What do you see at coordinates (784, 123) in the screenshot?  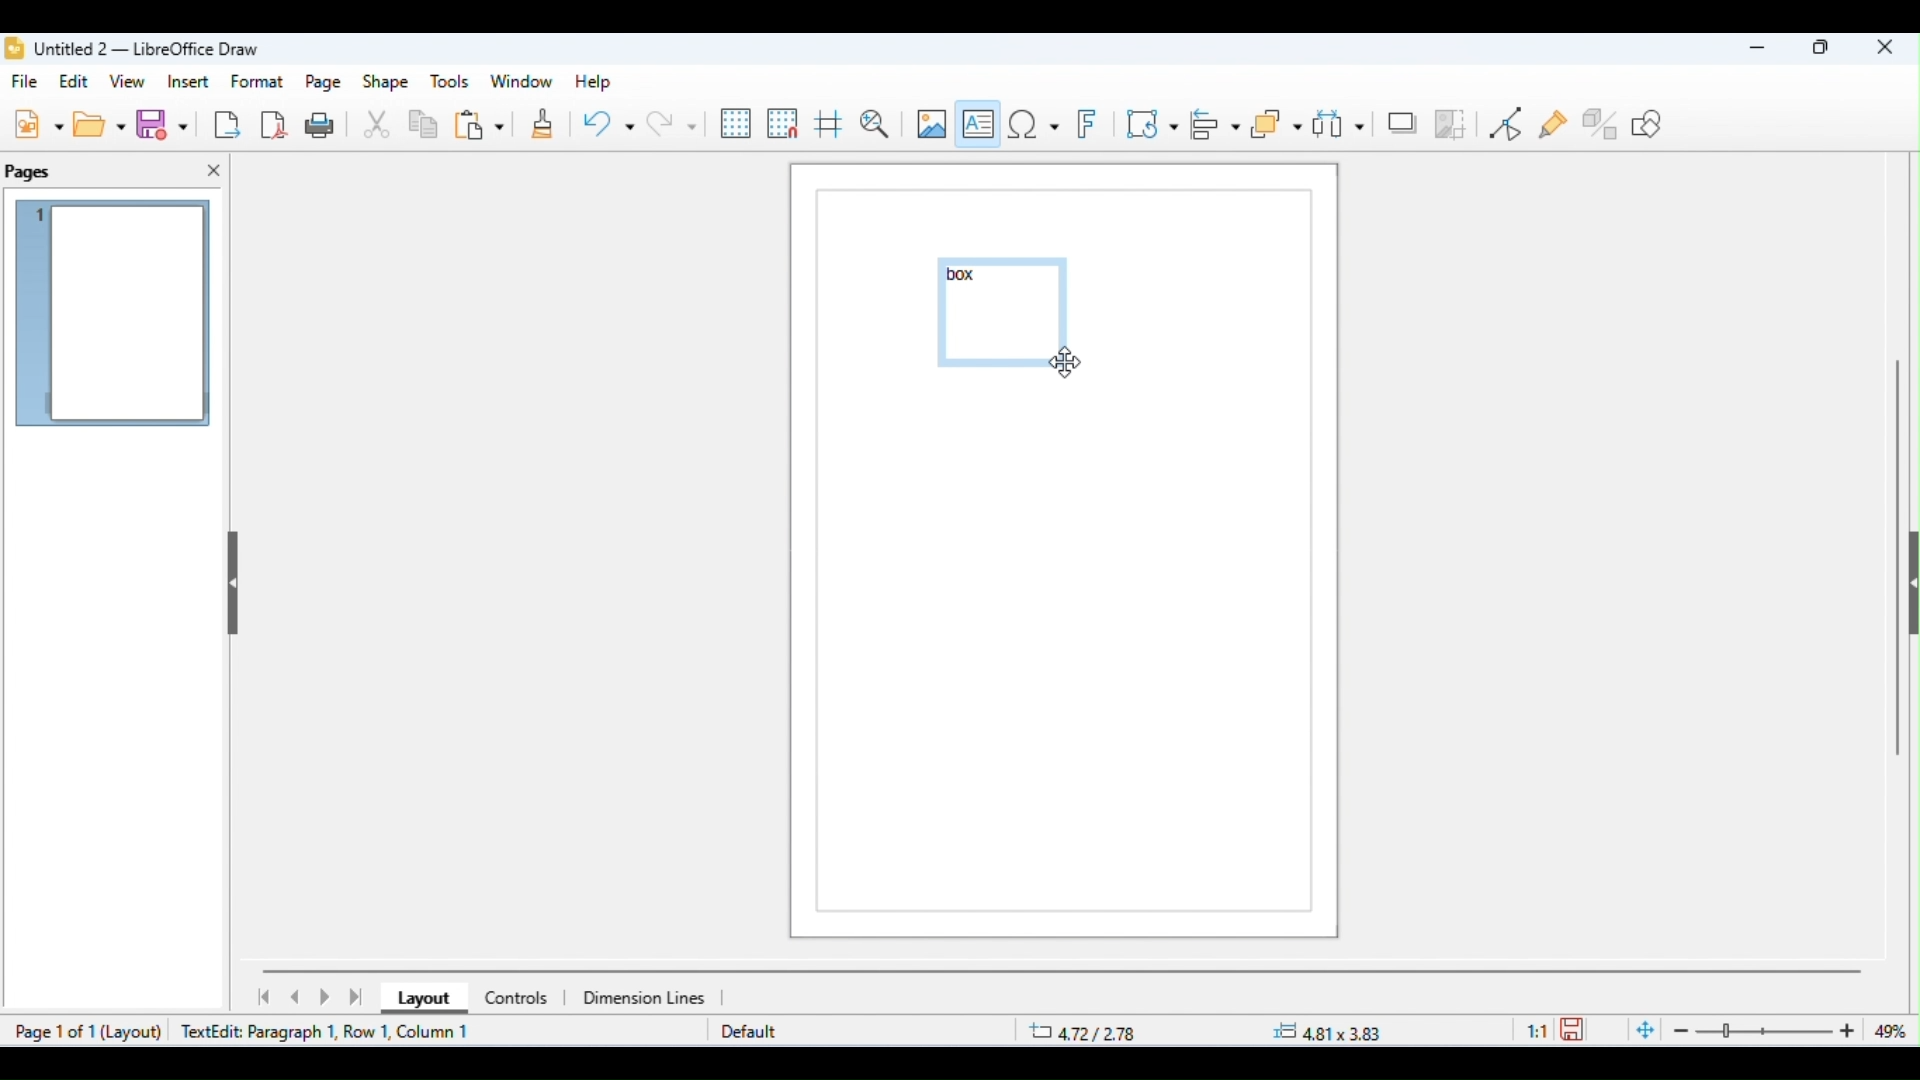 I see `snap to grid` at bounding box center [784, 123].